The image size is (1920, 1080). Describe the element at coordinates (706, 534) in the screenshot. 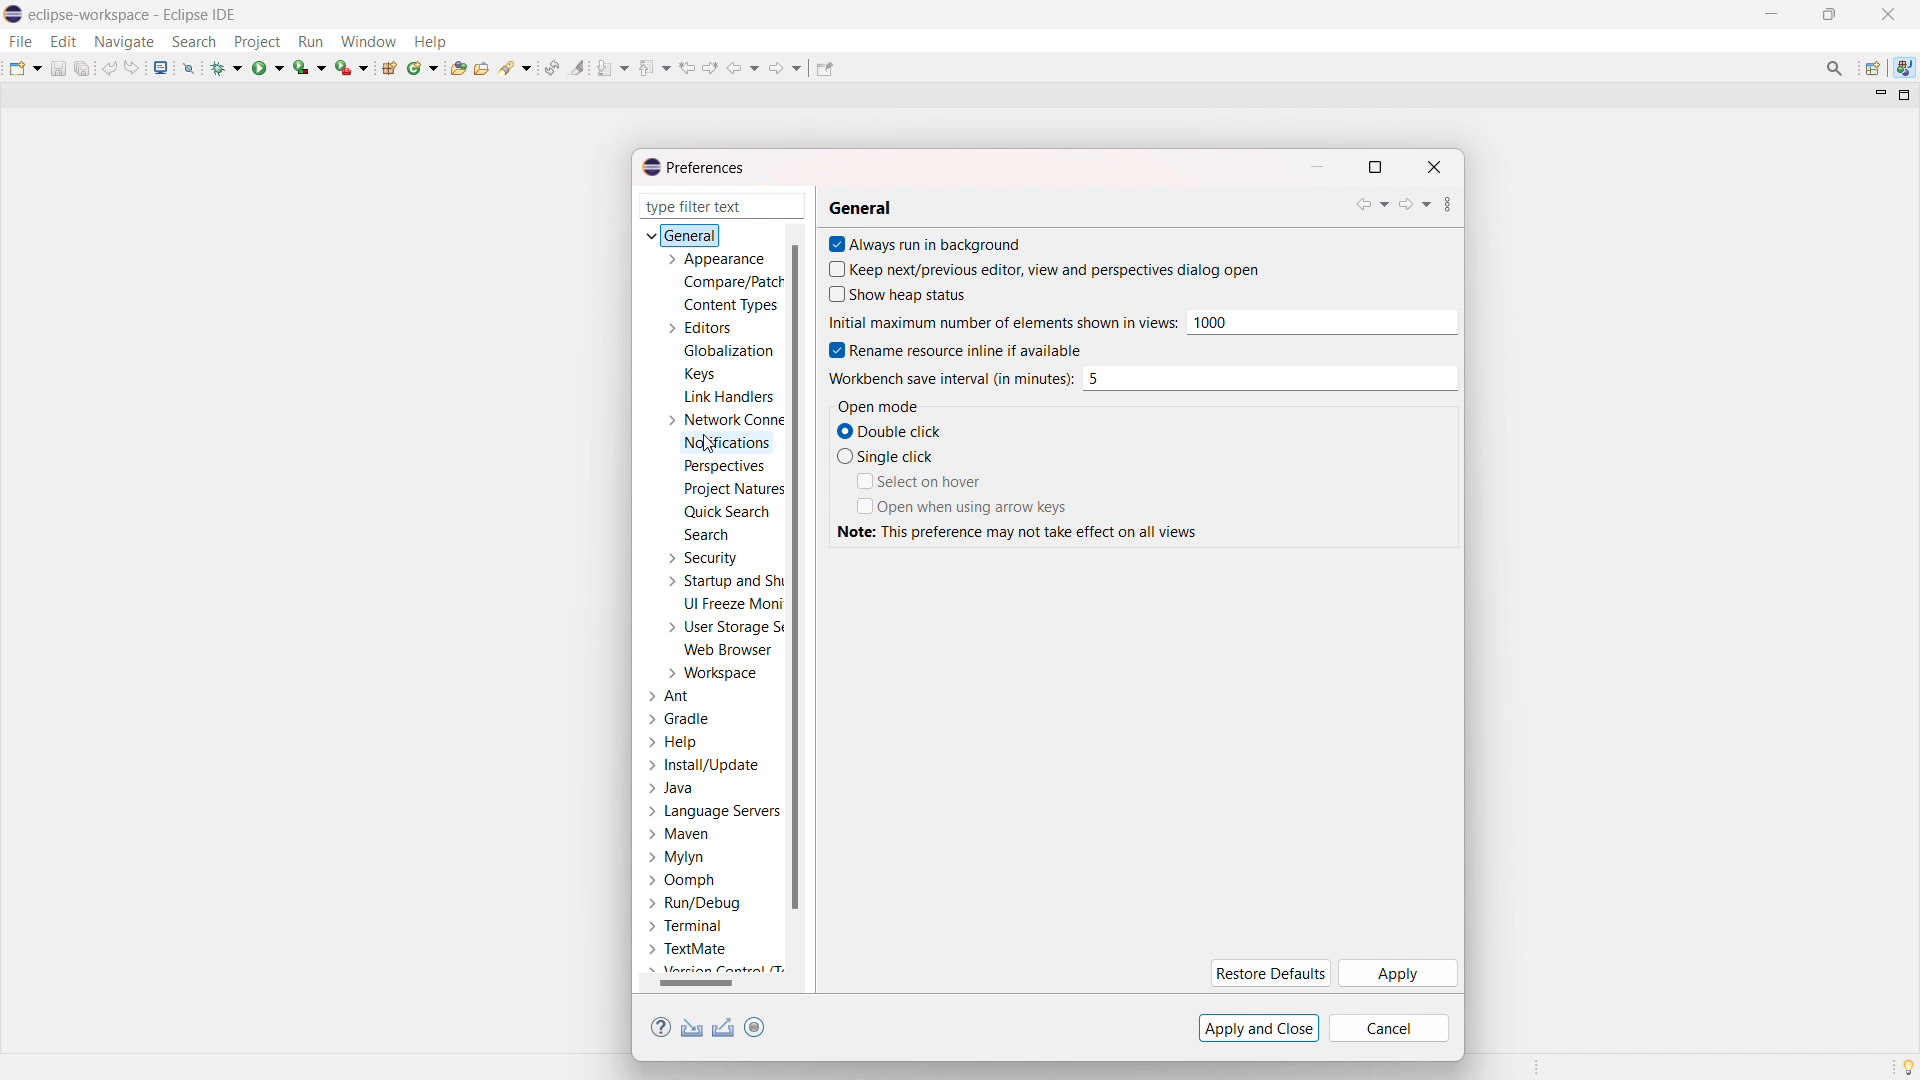

I see `search` at that location.